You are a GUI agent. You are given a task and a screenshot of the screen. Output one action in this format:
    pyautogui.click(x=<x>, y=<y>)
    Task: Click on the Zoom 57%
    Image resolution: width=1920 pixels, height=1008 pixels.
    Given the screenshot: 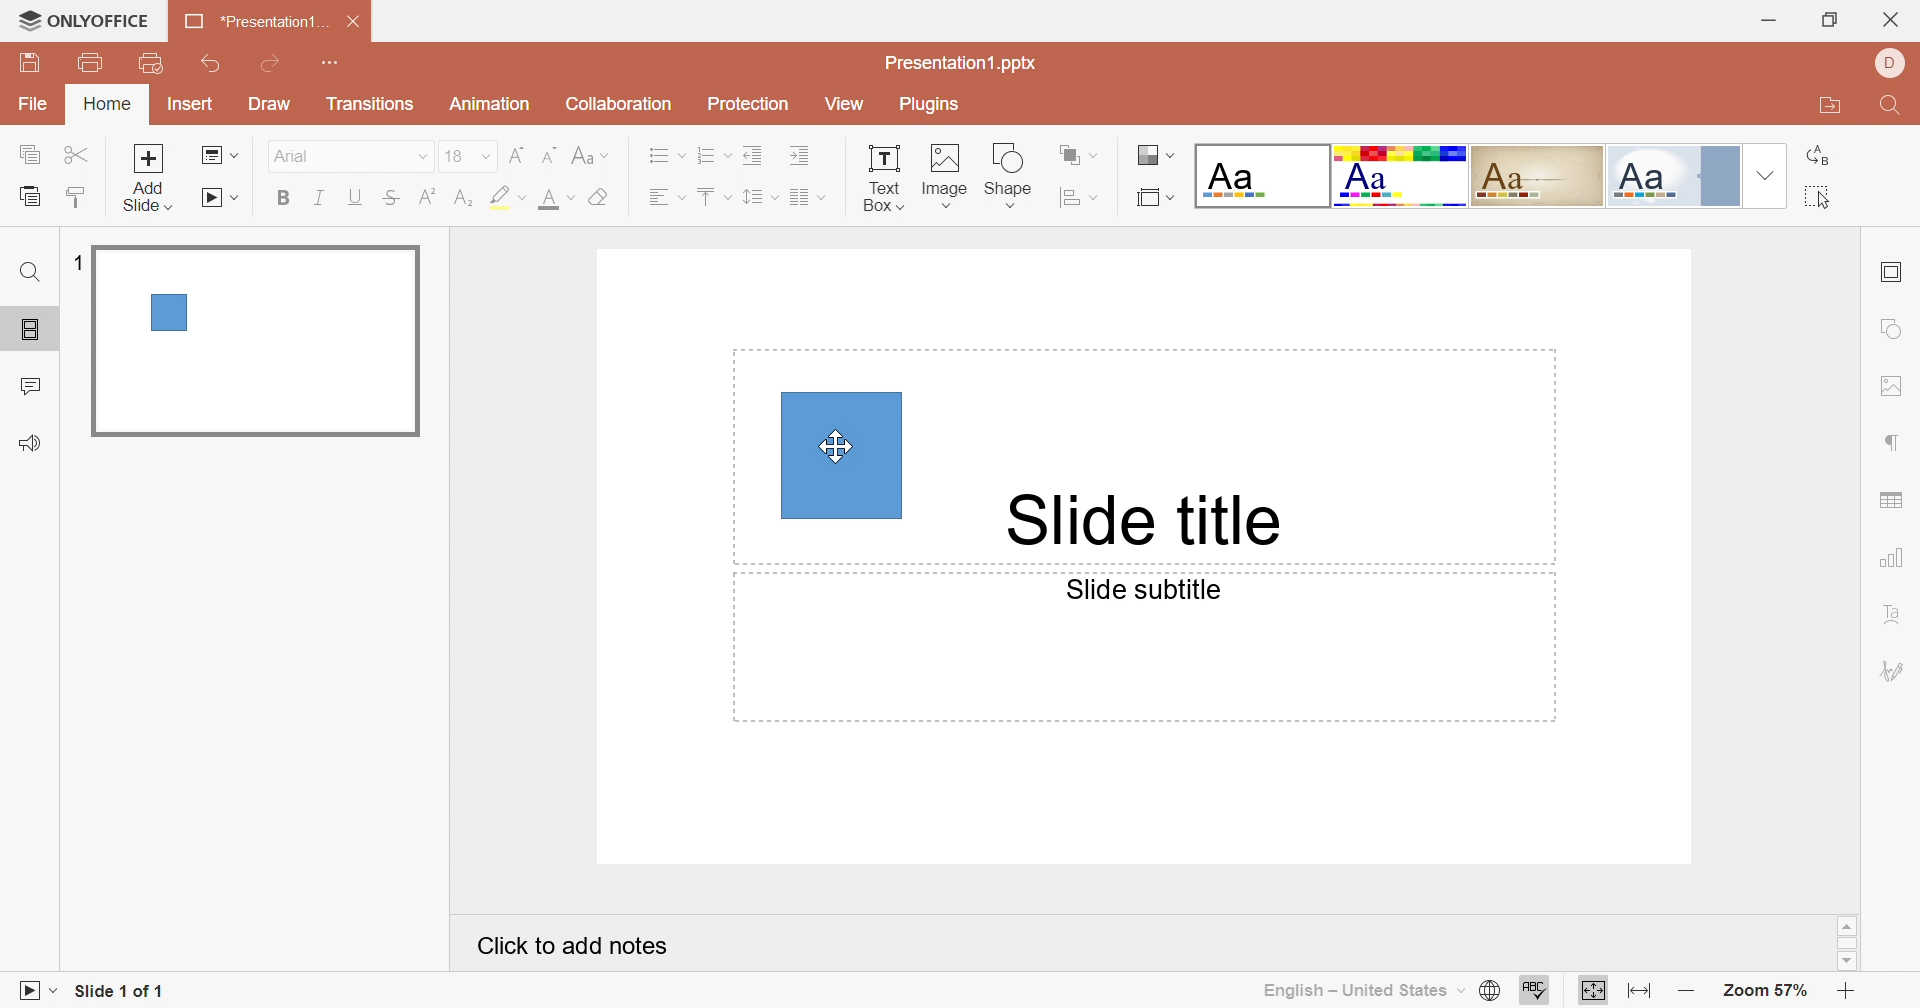 What is the action you would take?
    pyautogui.click(x=1768, y=991)
    